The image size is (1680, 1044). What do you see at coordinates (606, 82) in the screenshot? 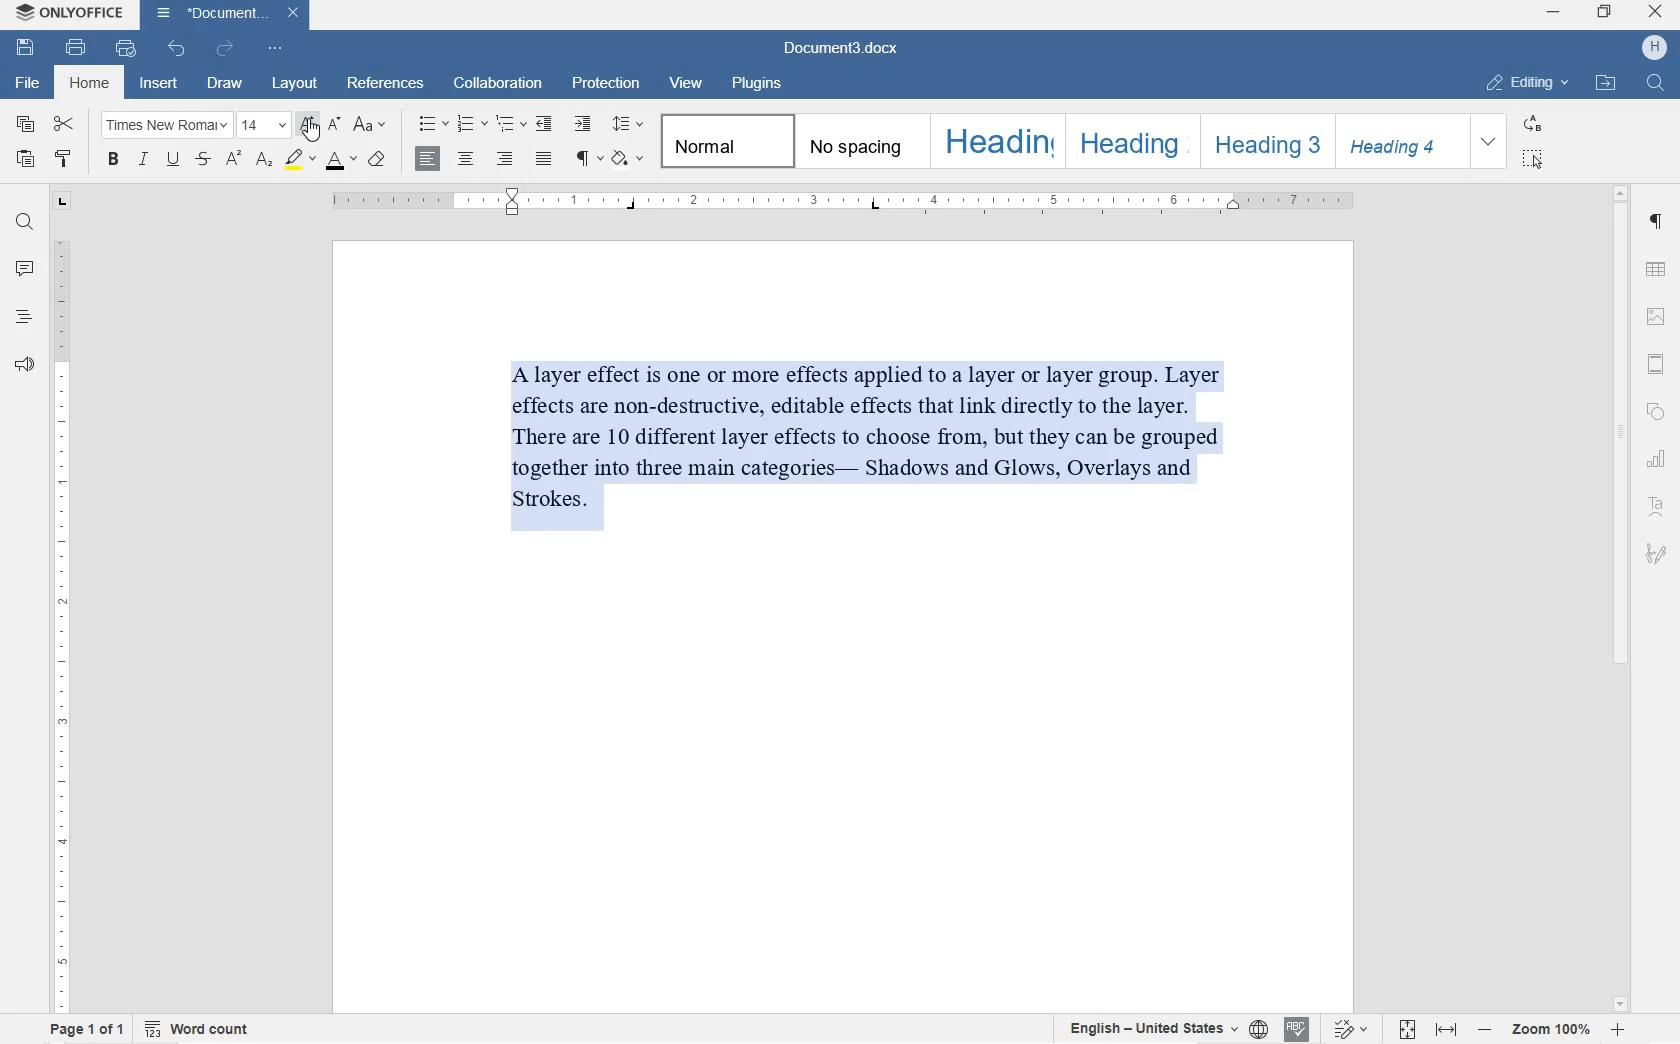
I see `protection` at bounding box center [606, 82].